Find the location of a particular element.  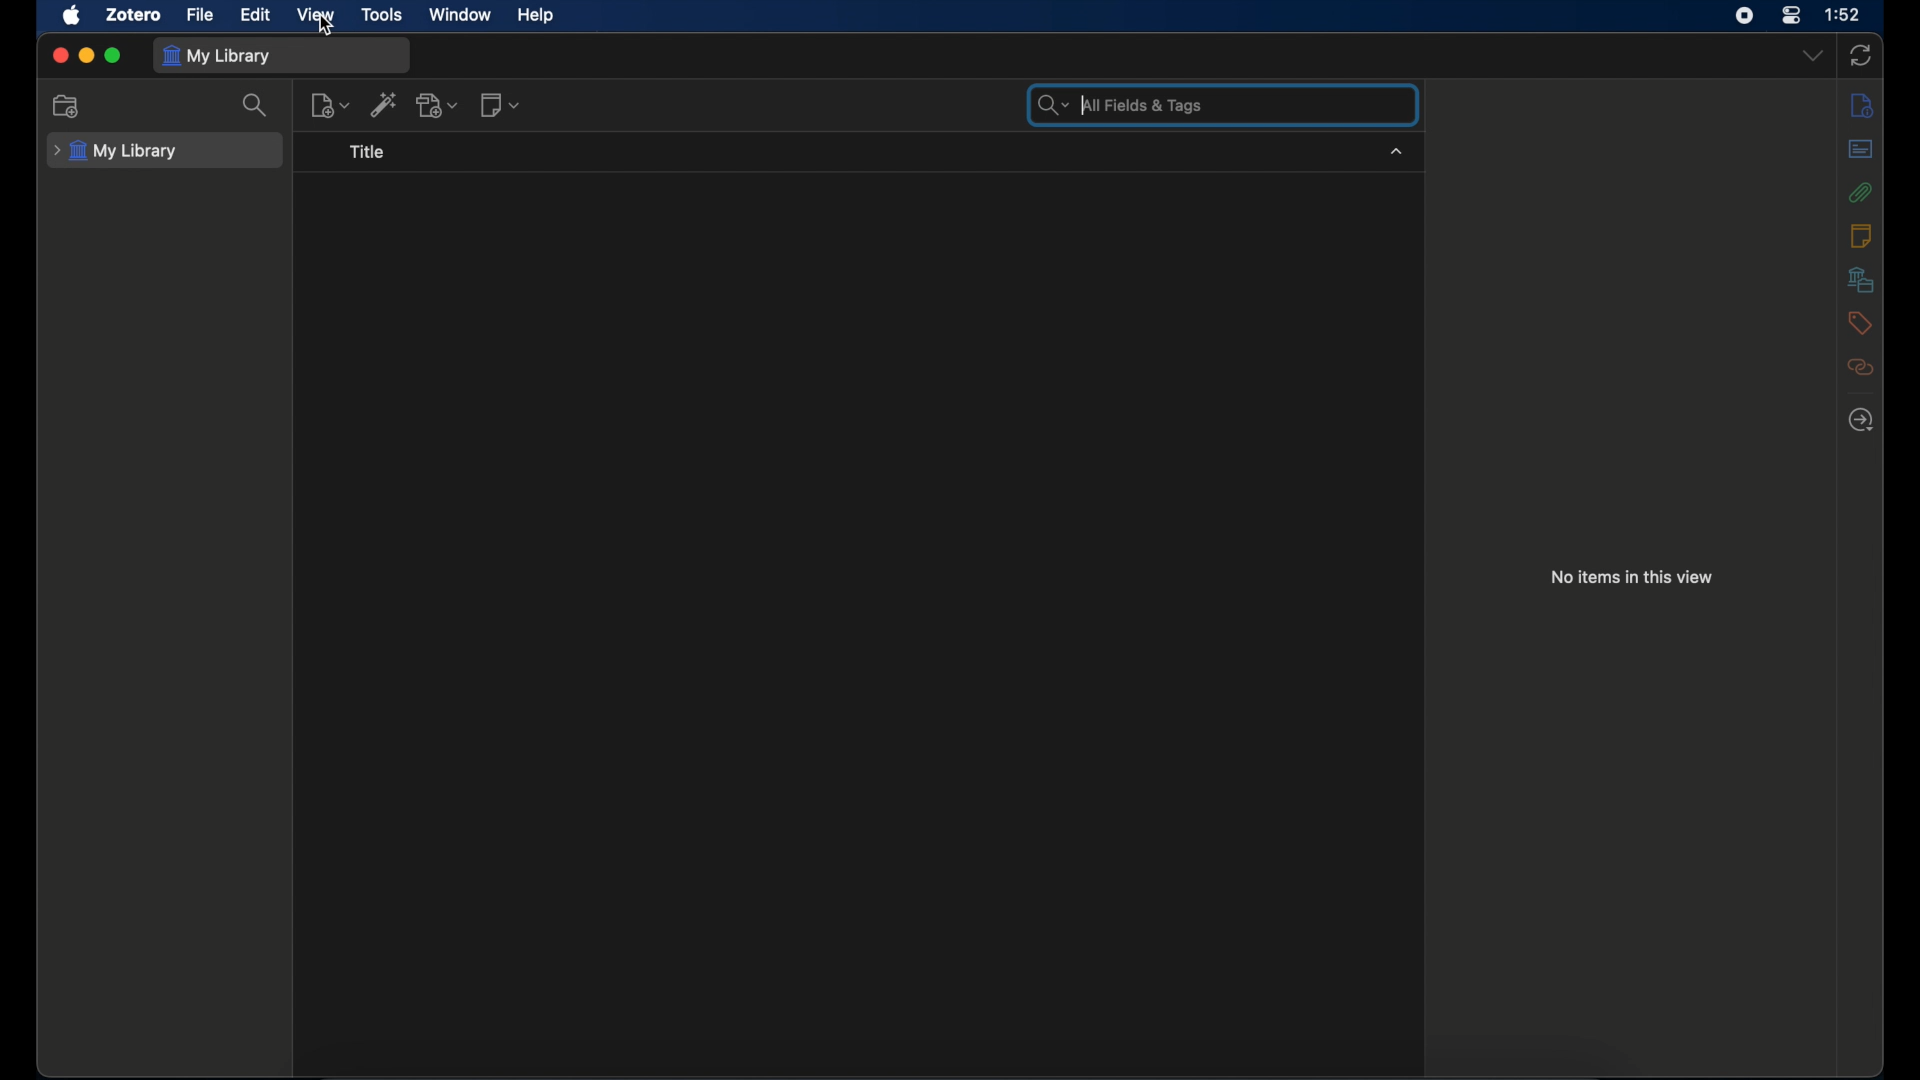

window is located at coordinates (462, 16).